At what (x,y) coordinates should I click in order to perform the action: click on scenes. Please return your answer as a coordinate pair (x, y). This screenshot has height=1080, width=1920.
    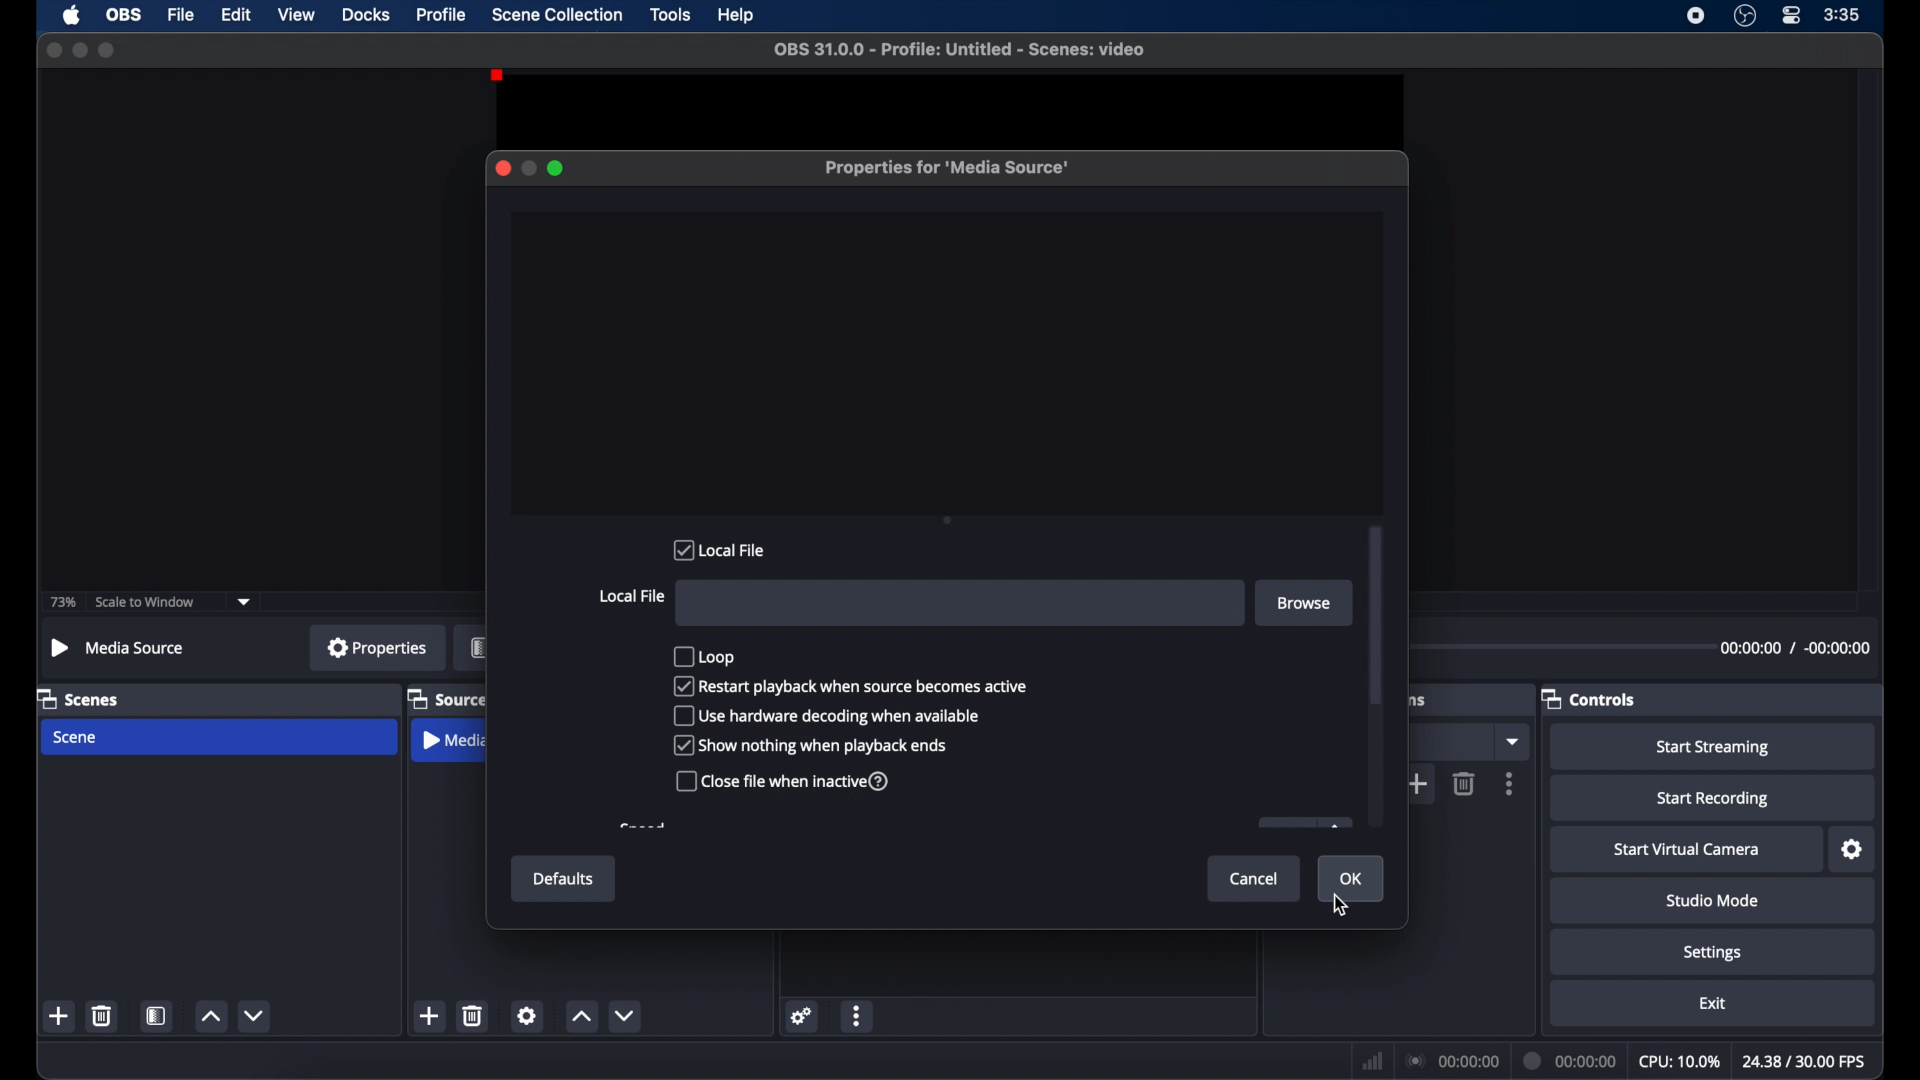
    Looking at the image, I should click on (78, 698).